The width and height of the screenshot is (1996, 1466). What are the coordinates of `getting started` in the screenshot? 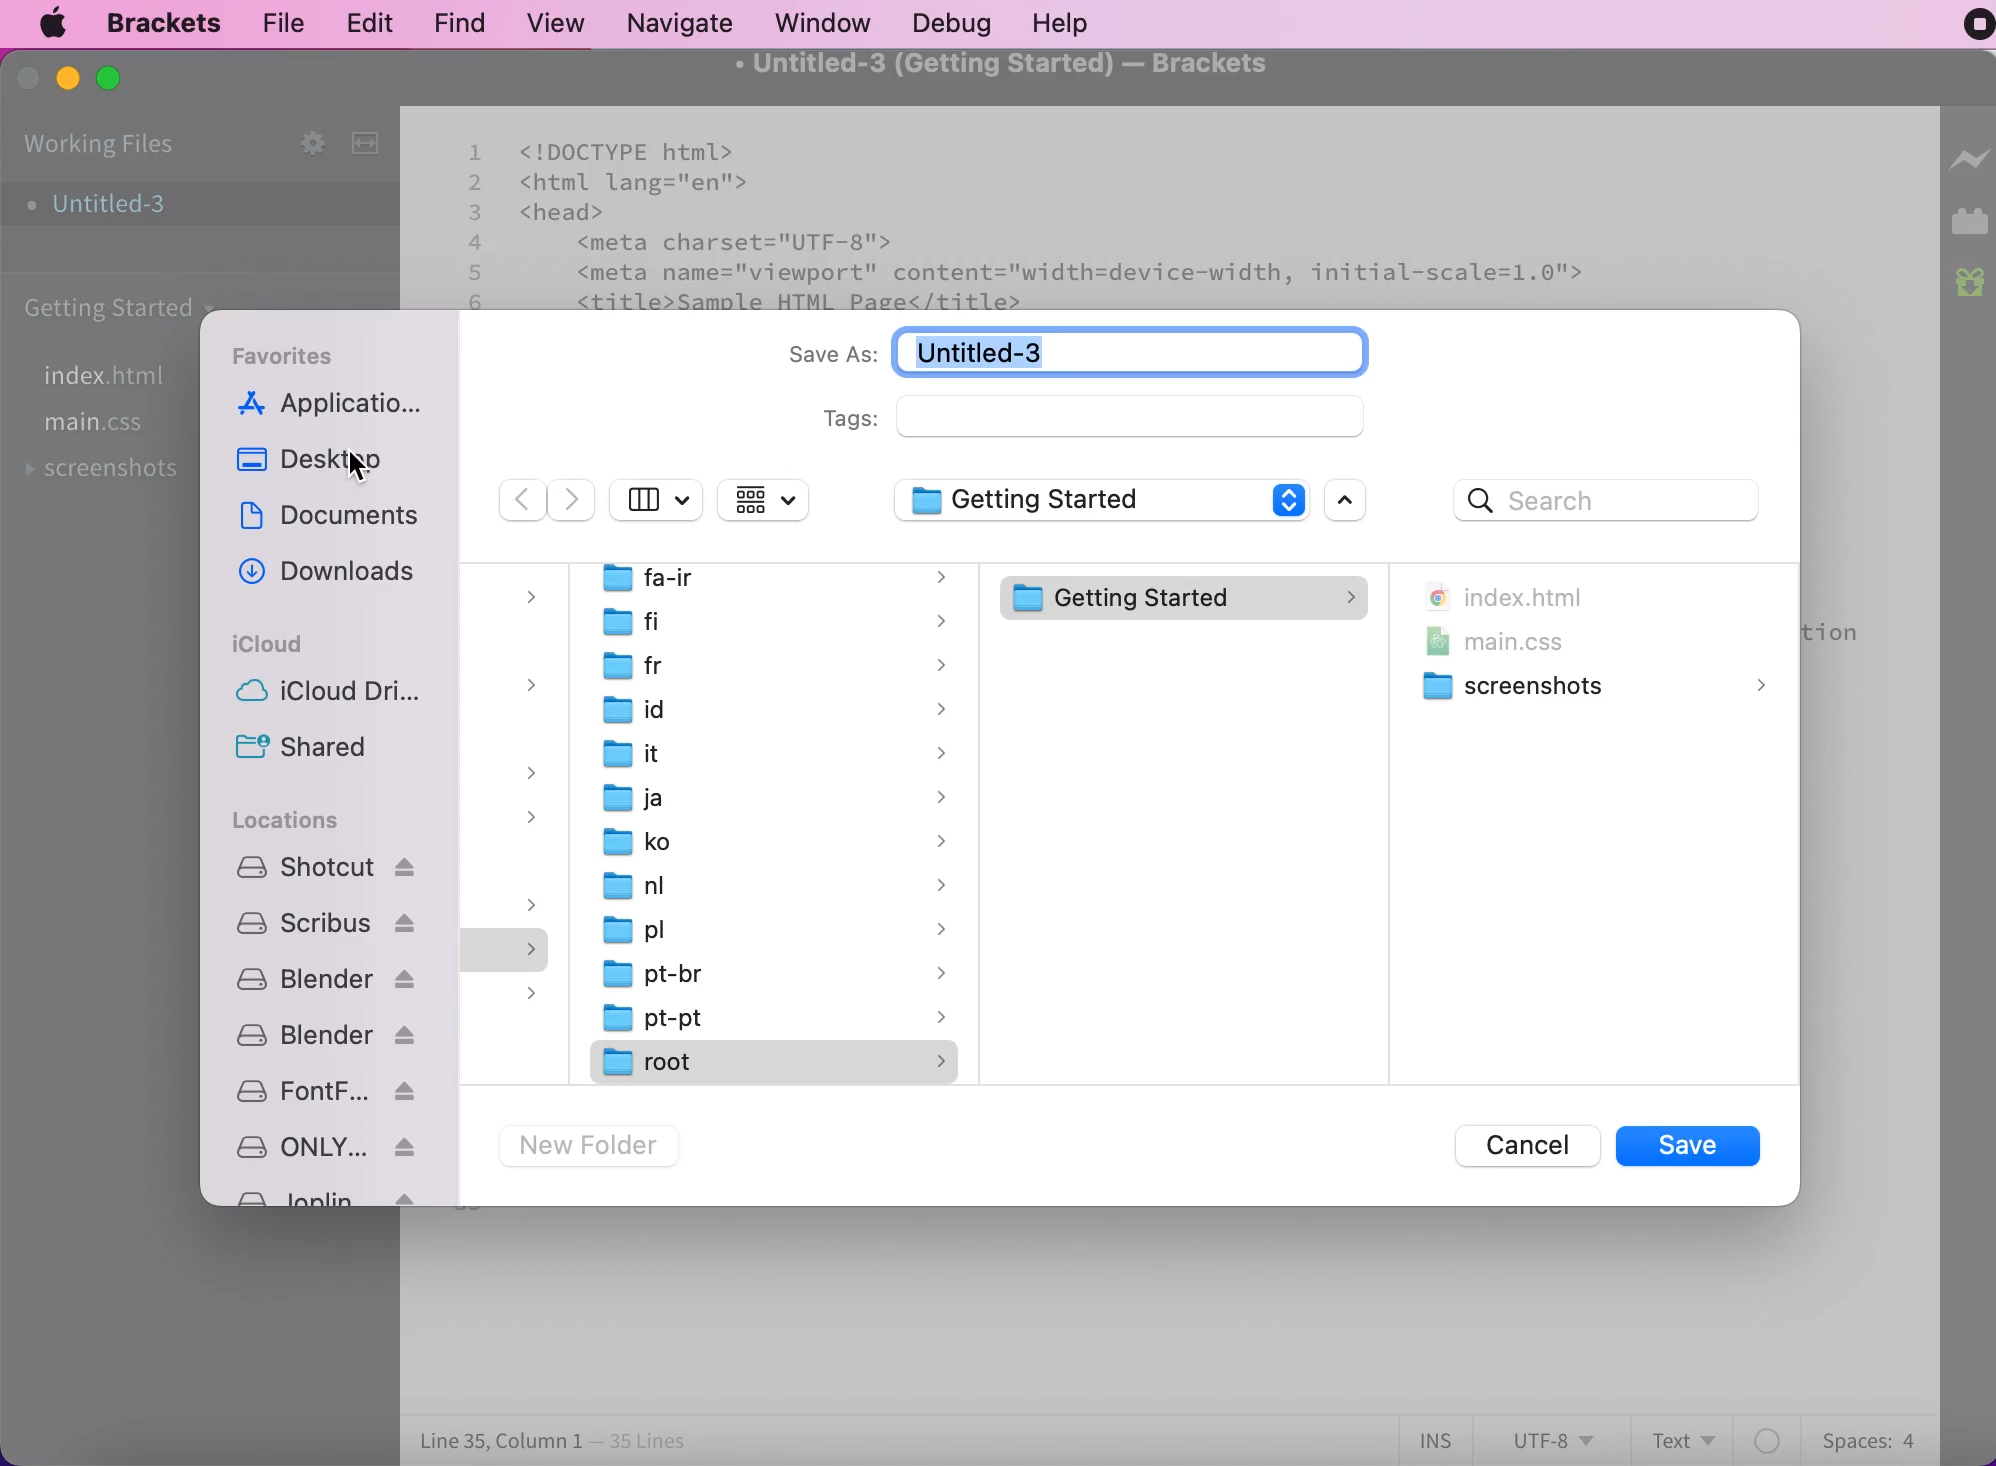 It's located at (1188, 596).